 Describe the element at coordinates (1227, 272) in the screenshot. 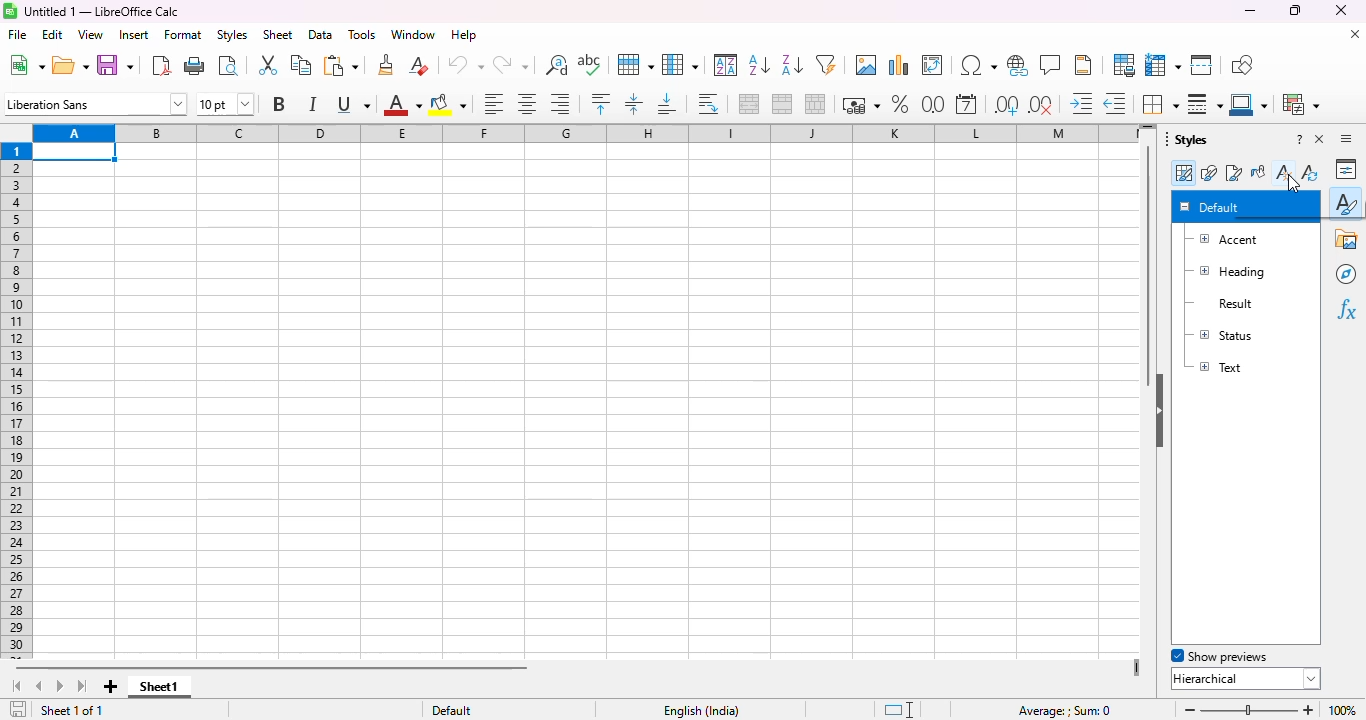

I see `heading` at that location.